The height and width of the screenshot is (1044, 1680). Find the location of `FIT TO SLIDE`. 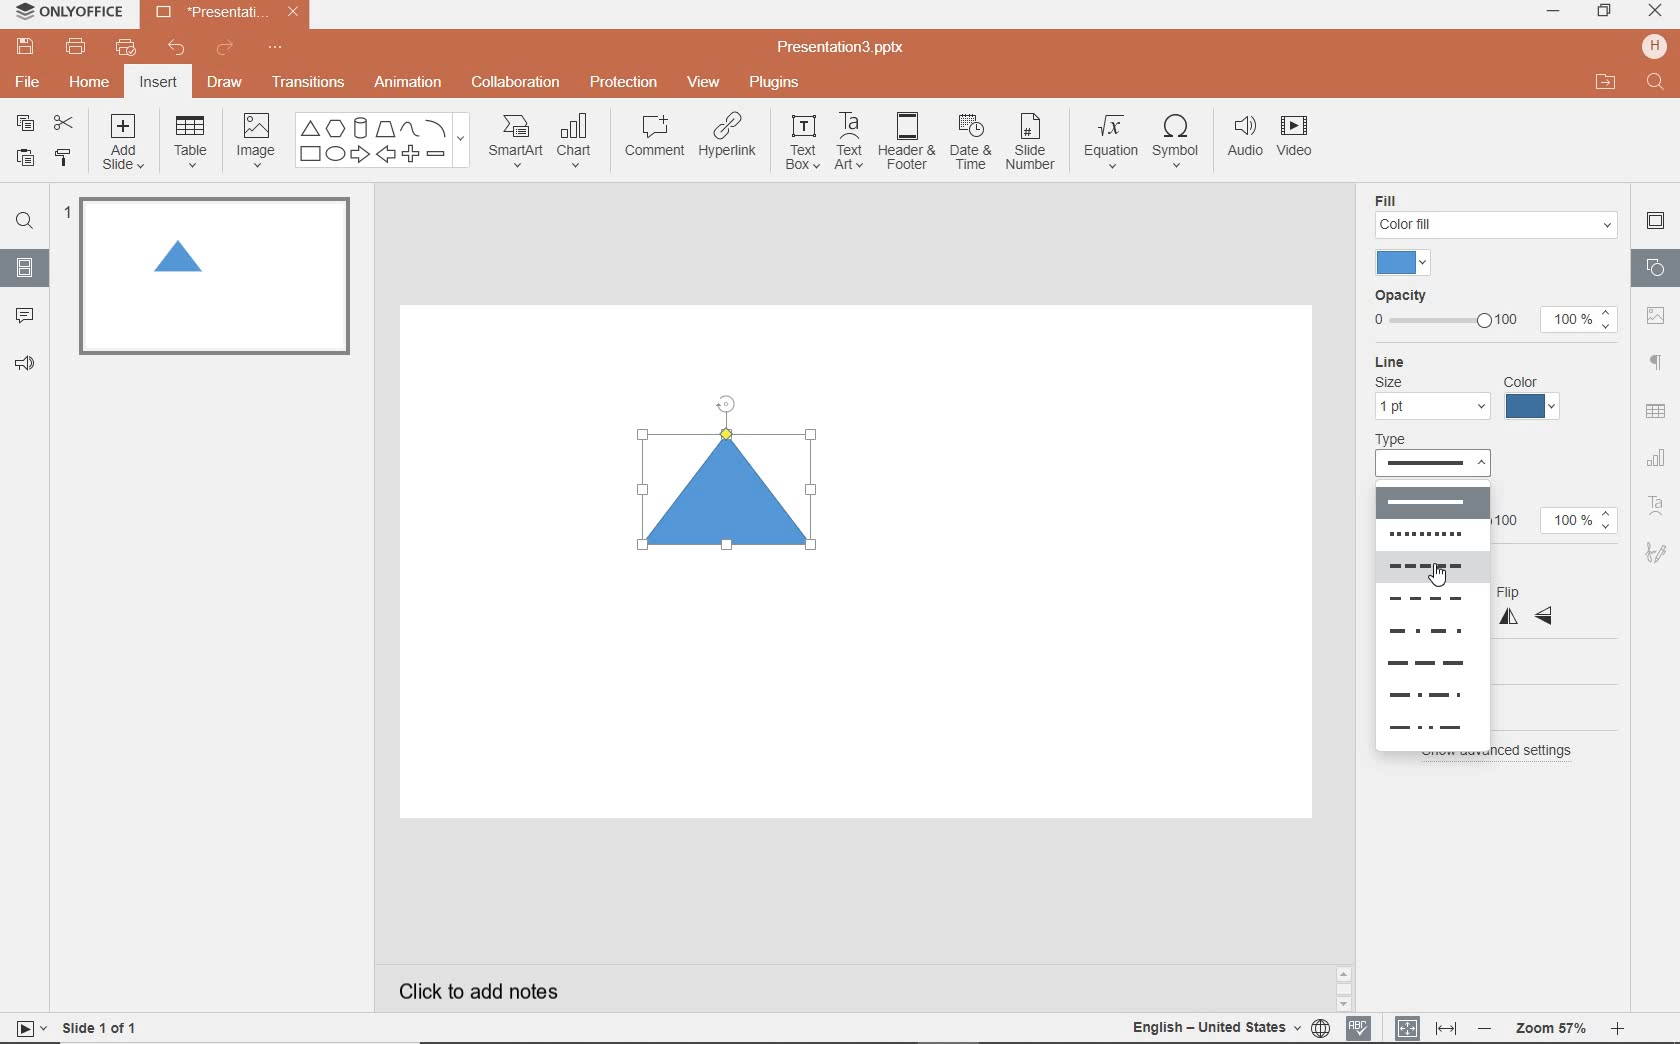

FIT TO SLIDE is located at coordinates (1406, 1029).